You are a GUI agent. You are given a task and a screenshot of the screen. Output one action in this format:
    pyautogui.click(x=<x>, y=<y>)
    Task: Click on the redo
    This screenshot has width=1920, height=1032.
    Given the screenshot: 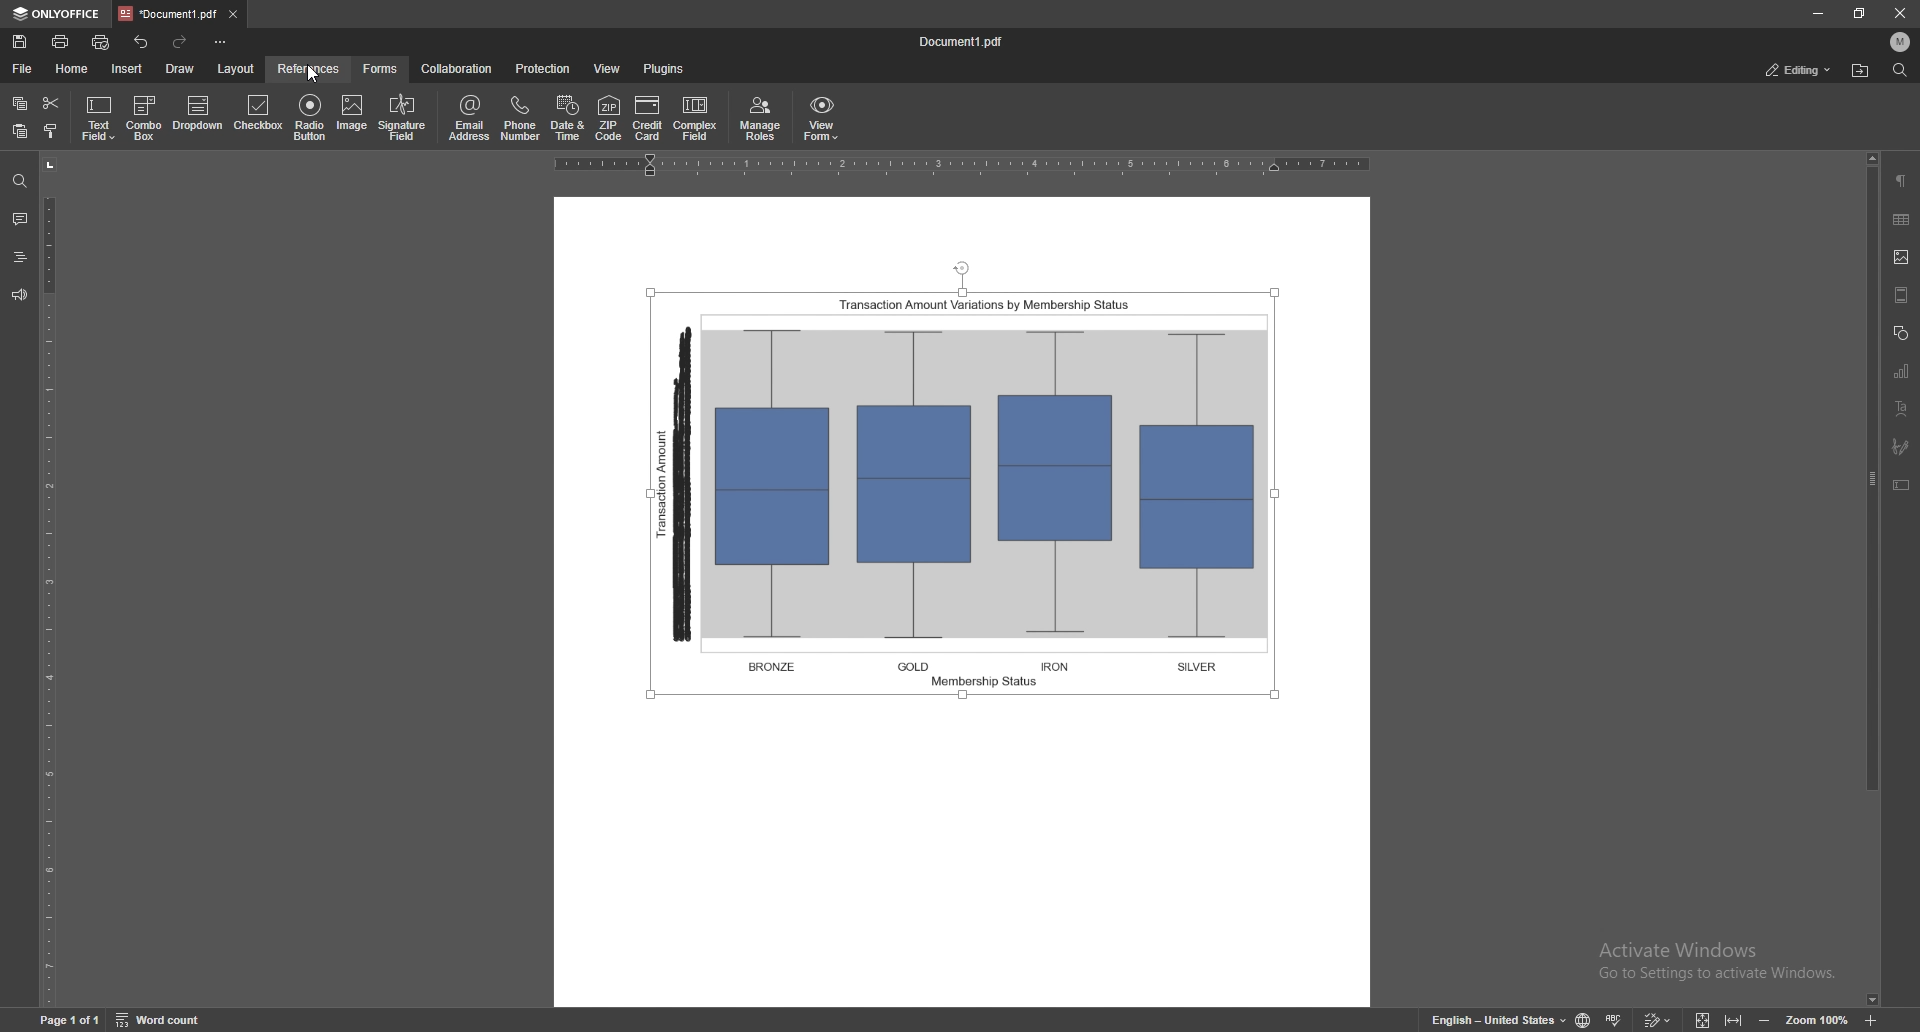 What is the action you would take?
    pyautogui.click(x=181, y=43)
    